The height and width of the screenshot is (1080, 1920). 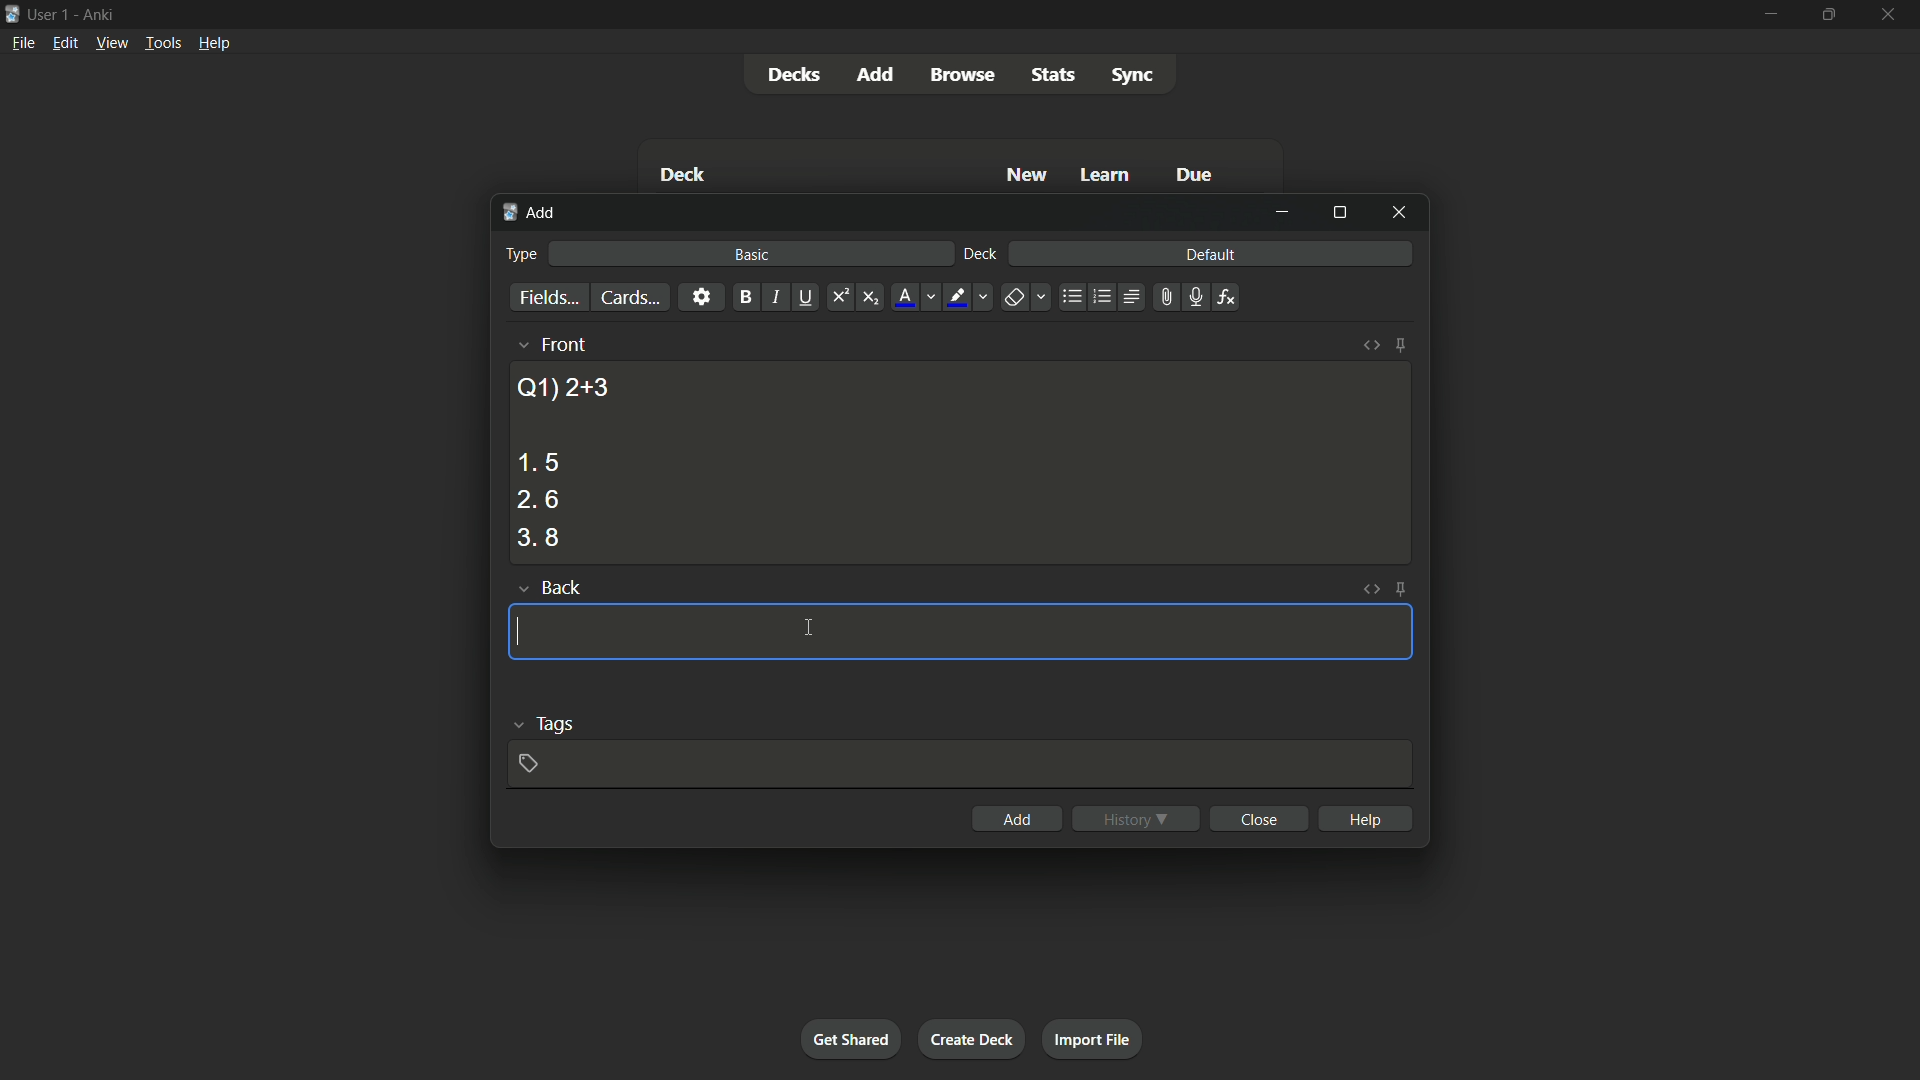 What do you see at coordinates (562, 344) in the screenshot?
I see `front` at bounding box center [562, 344].